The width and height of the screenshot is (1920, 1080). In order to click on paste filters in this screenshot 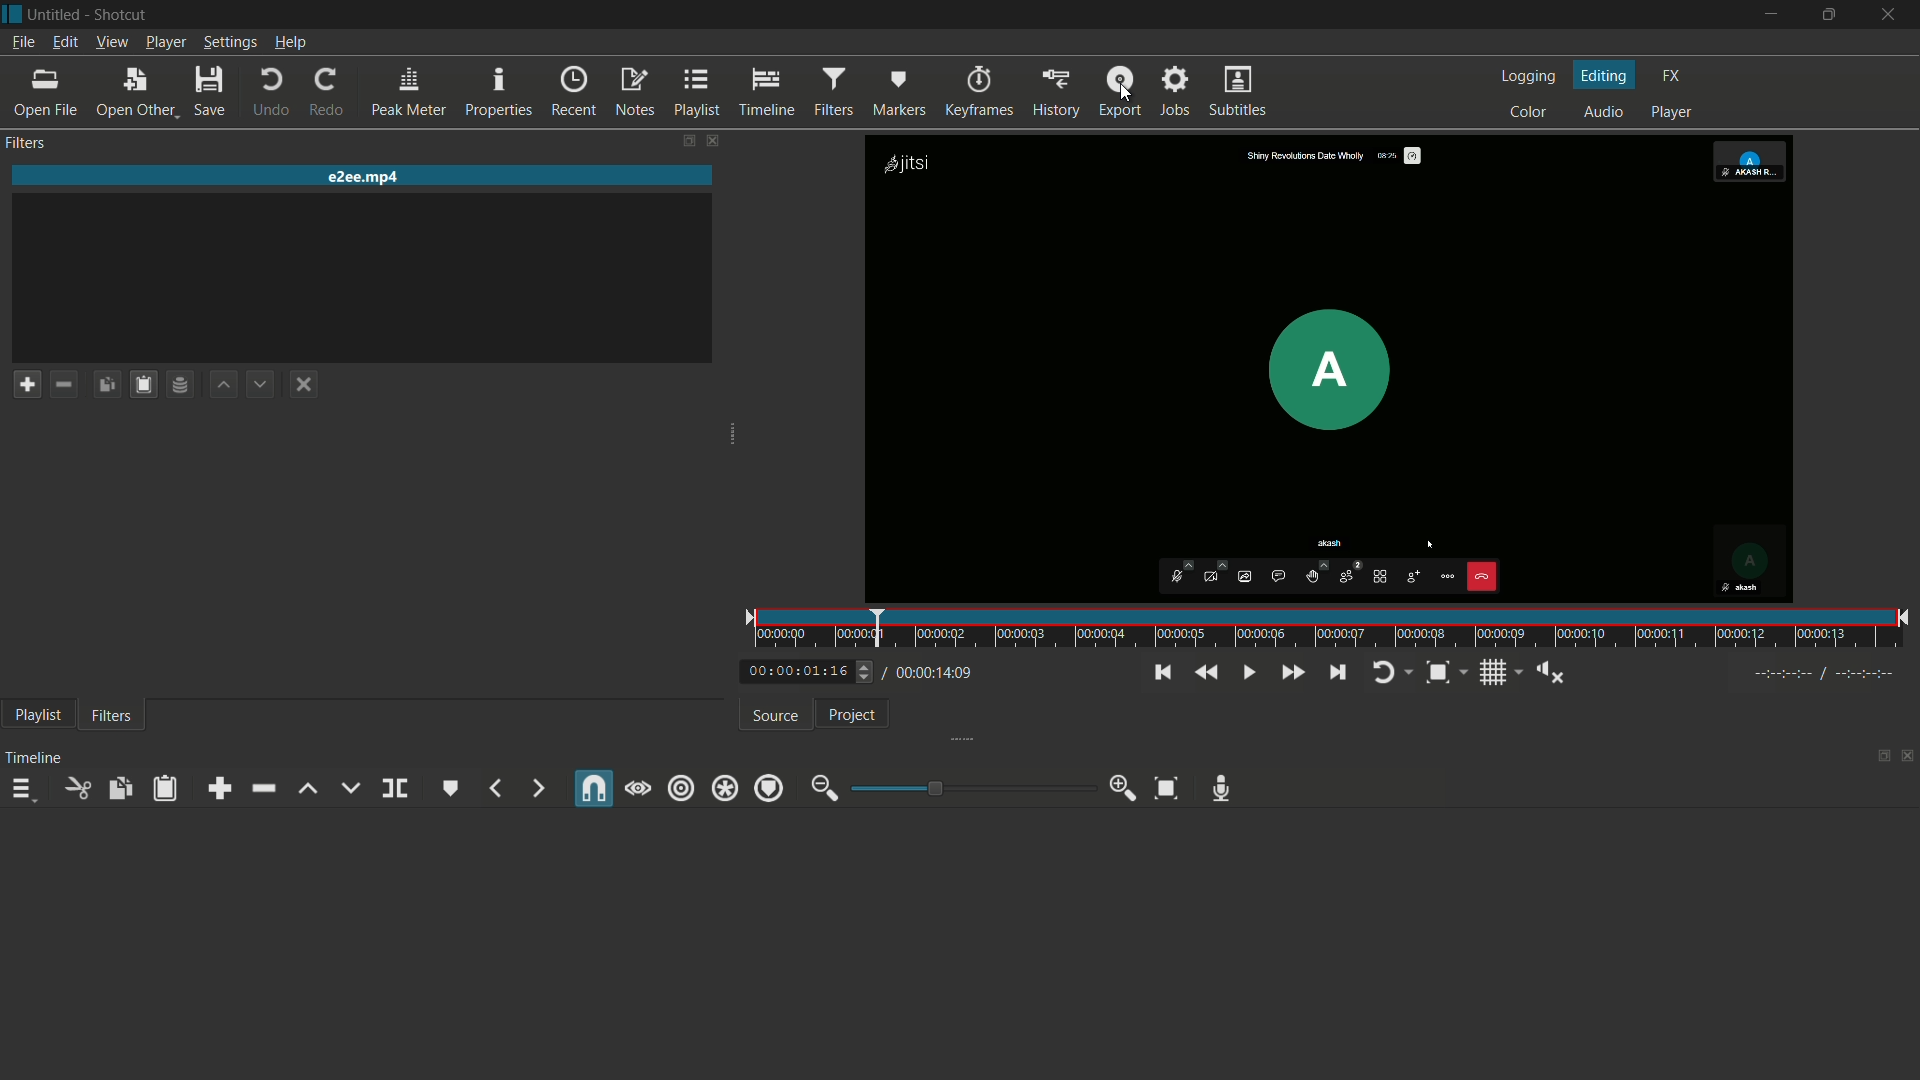, I will do `click(165, 790)`.